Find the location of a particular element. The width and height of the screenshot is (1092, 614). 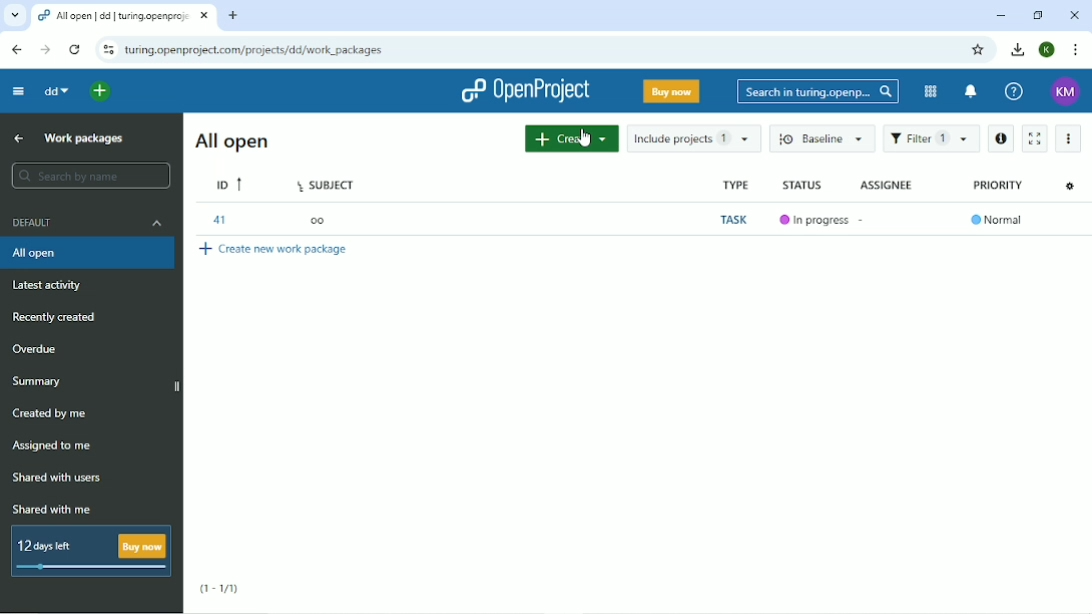

Collapse project menu is located at coordinates (19, 92).